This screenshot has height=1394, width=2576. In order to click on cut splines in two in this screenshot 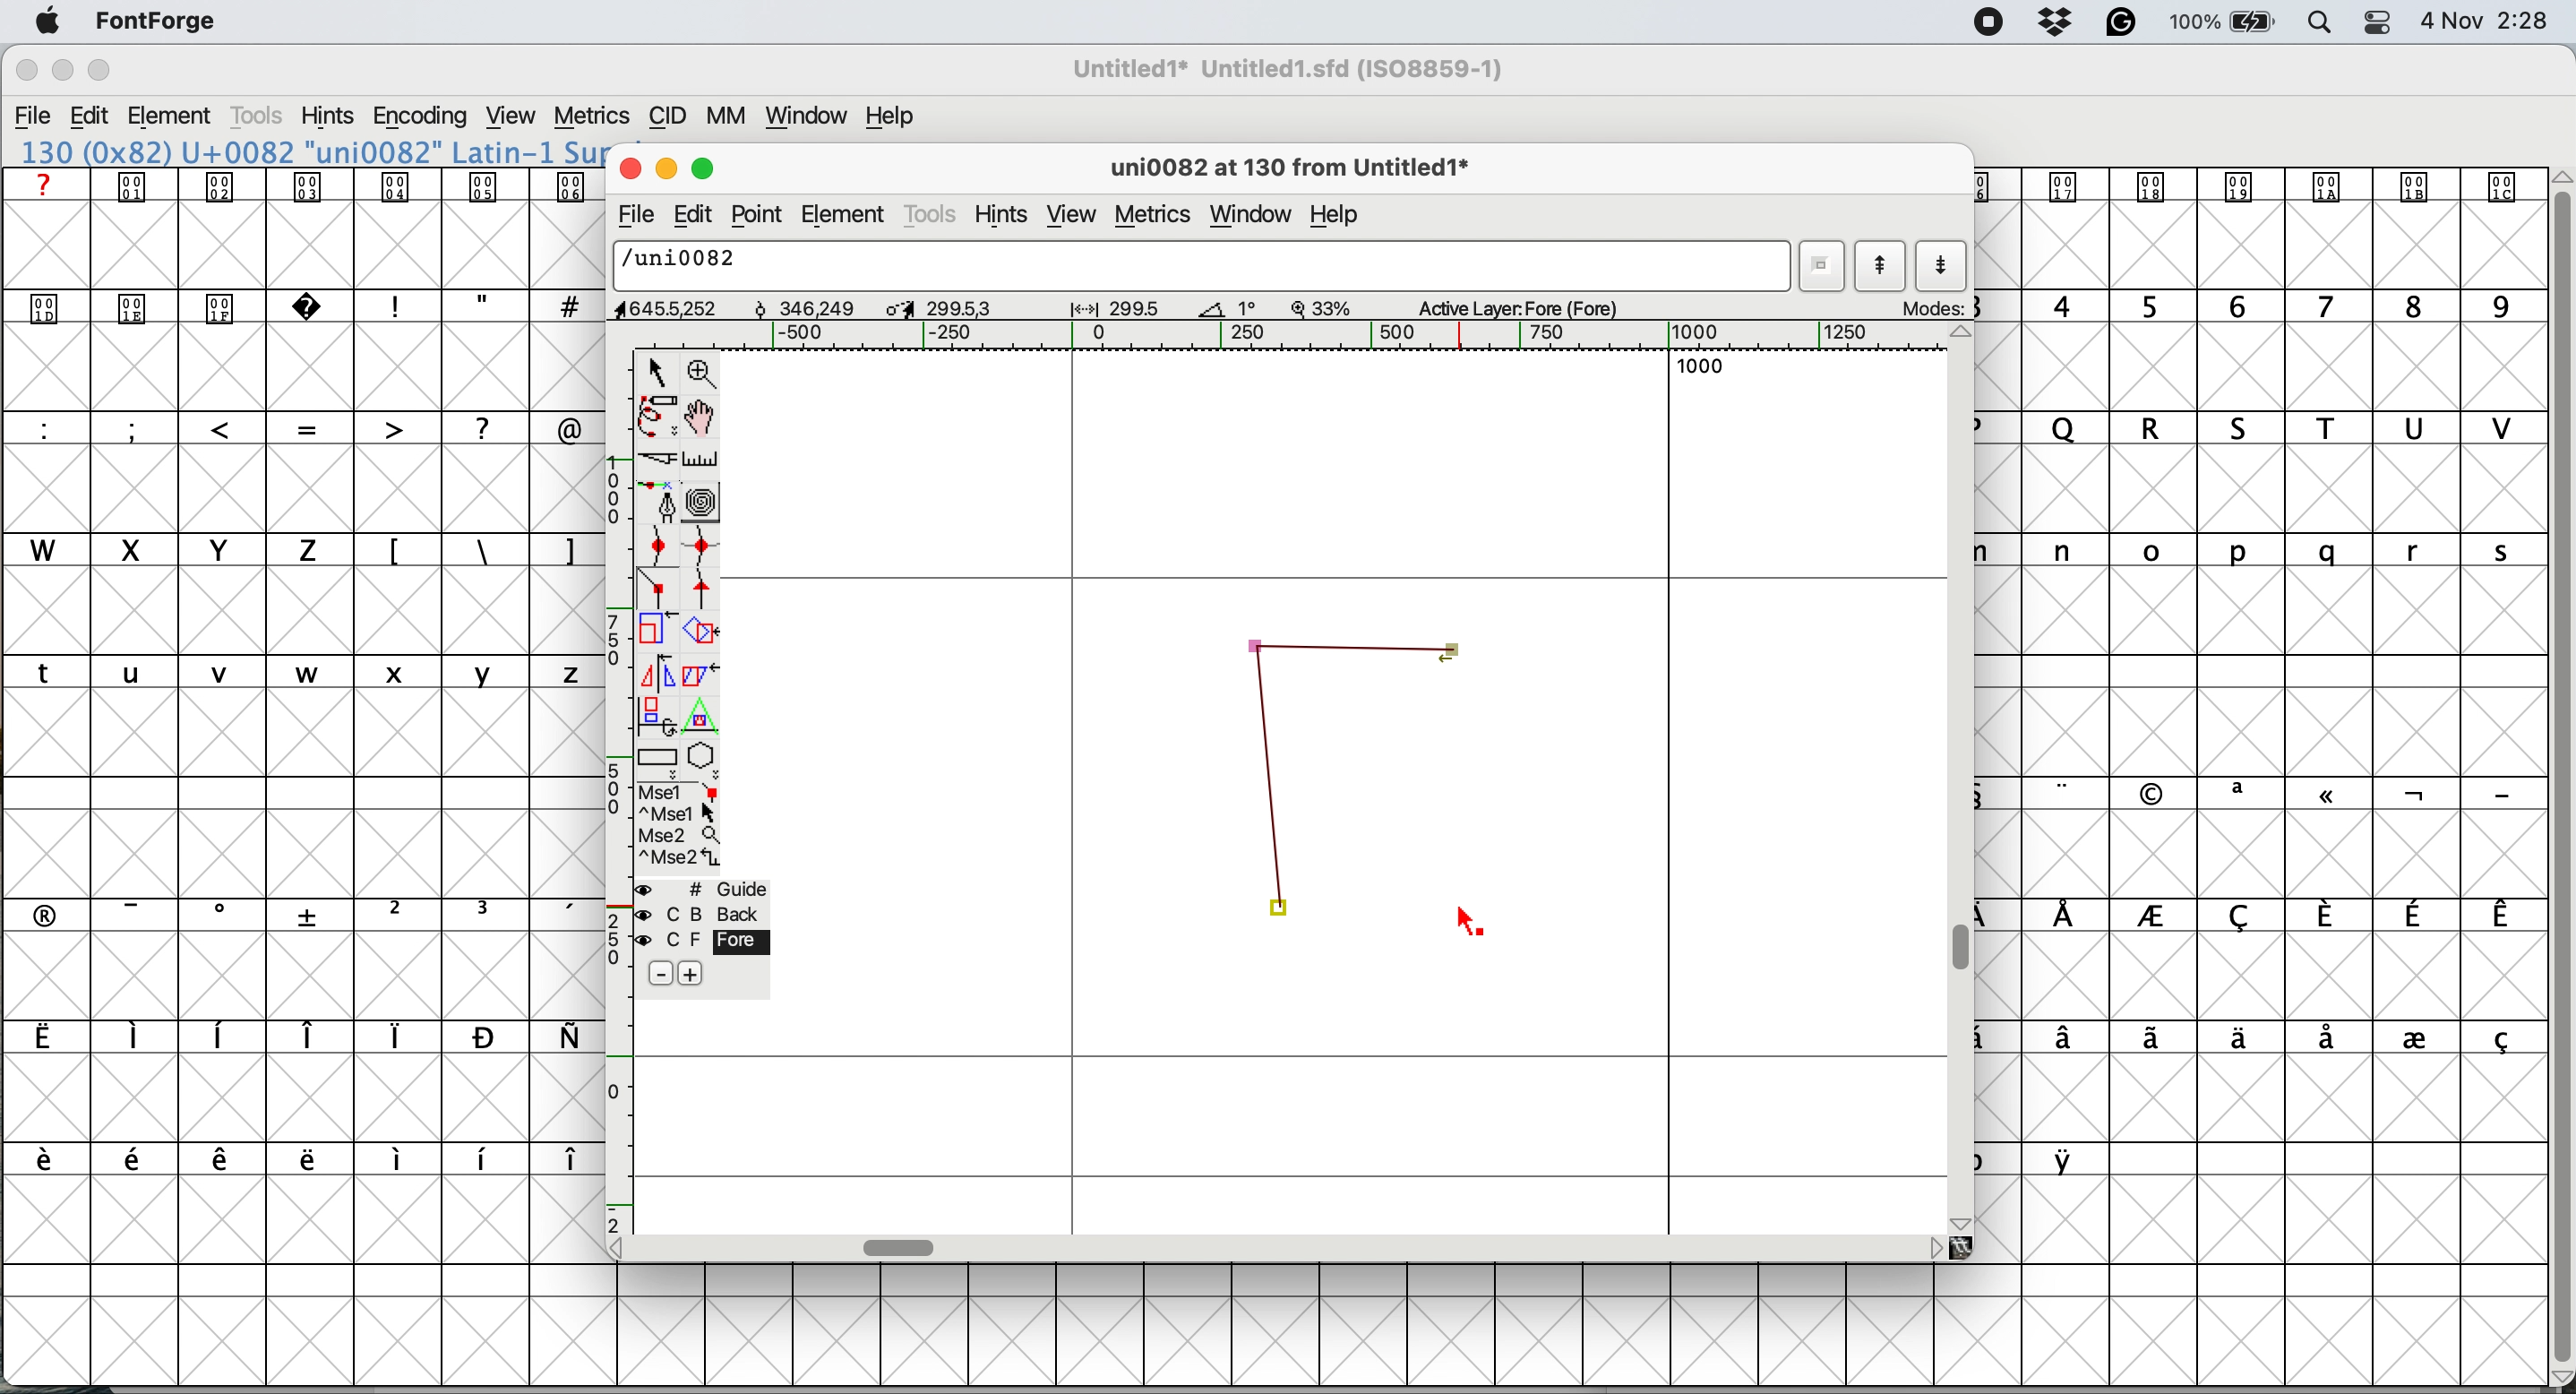, I will do `click(662, 459)`.